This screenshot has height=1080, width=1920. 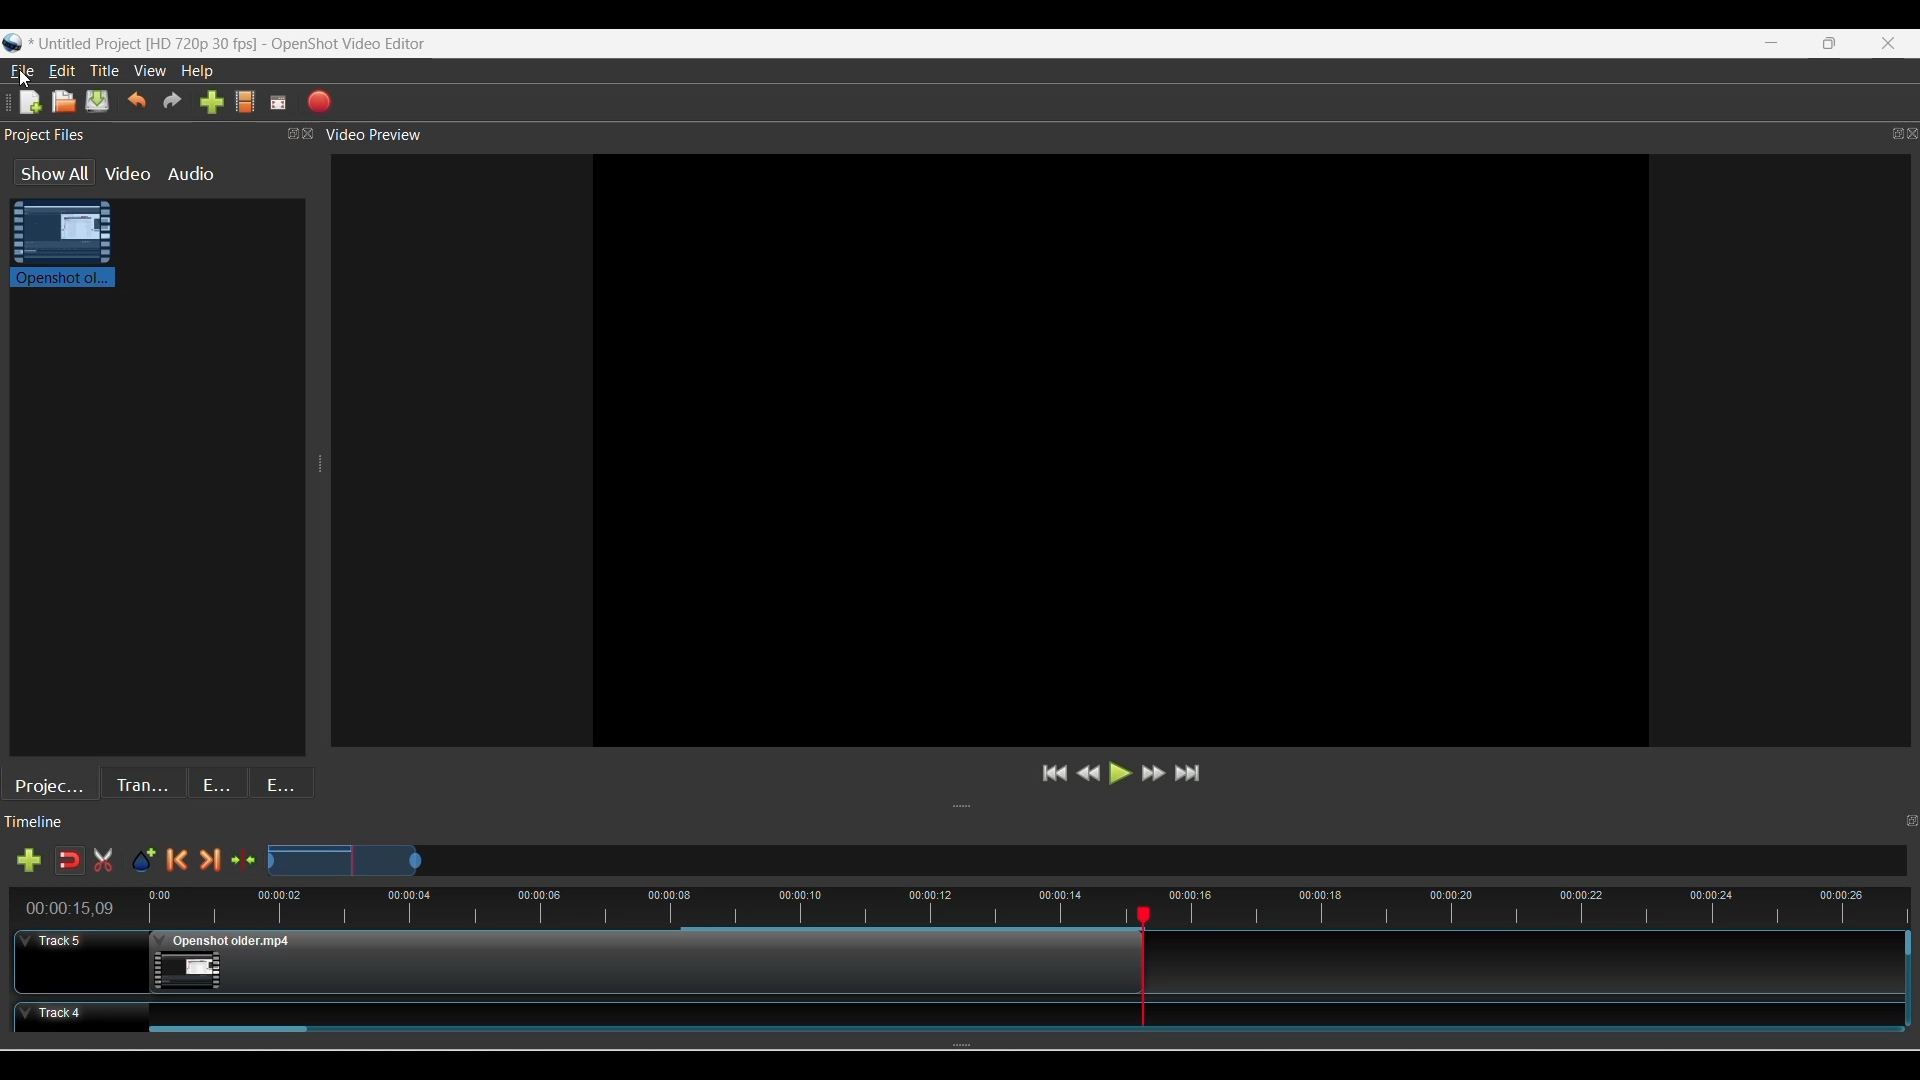 I want to click on Edit, so click(x=61, y=71).